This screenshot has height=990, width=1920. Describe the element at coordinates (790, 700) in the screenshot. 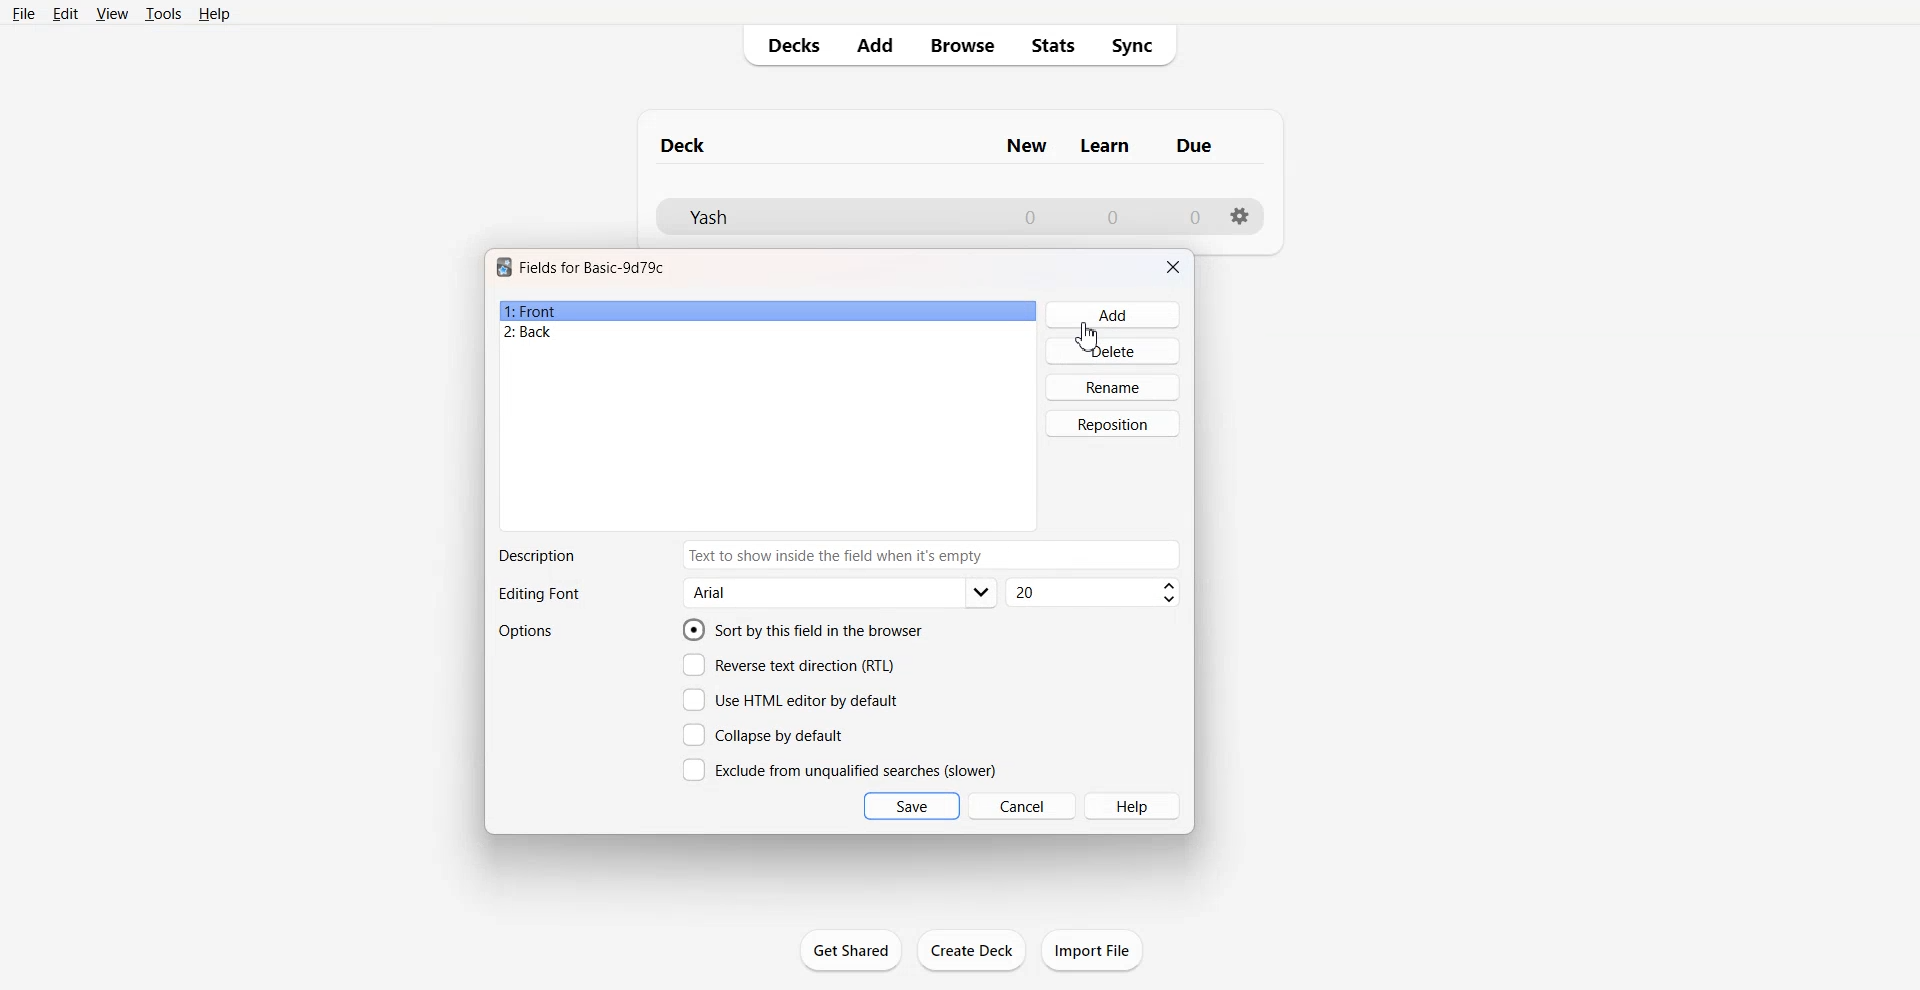

I see `Use HTML editor by default` at that location.